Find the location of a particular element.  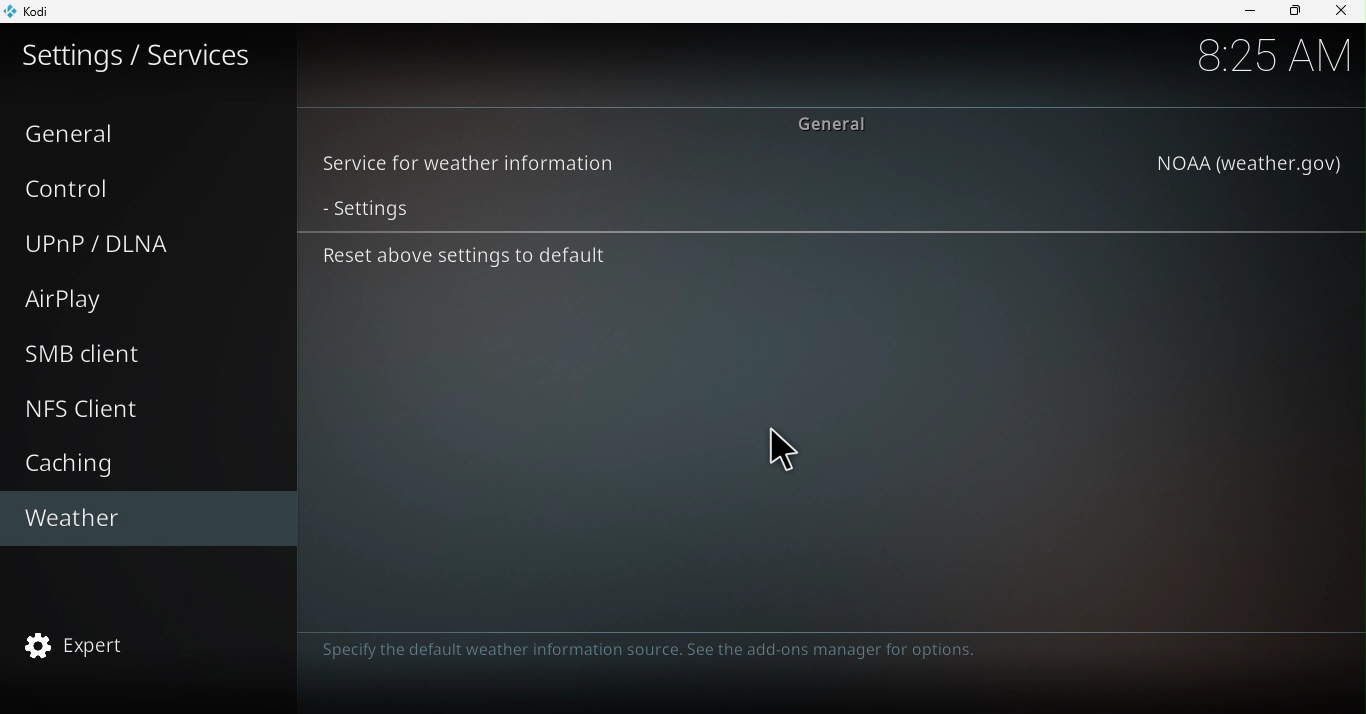

Reset above settings to default is located at coordinates (822, 259).